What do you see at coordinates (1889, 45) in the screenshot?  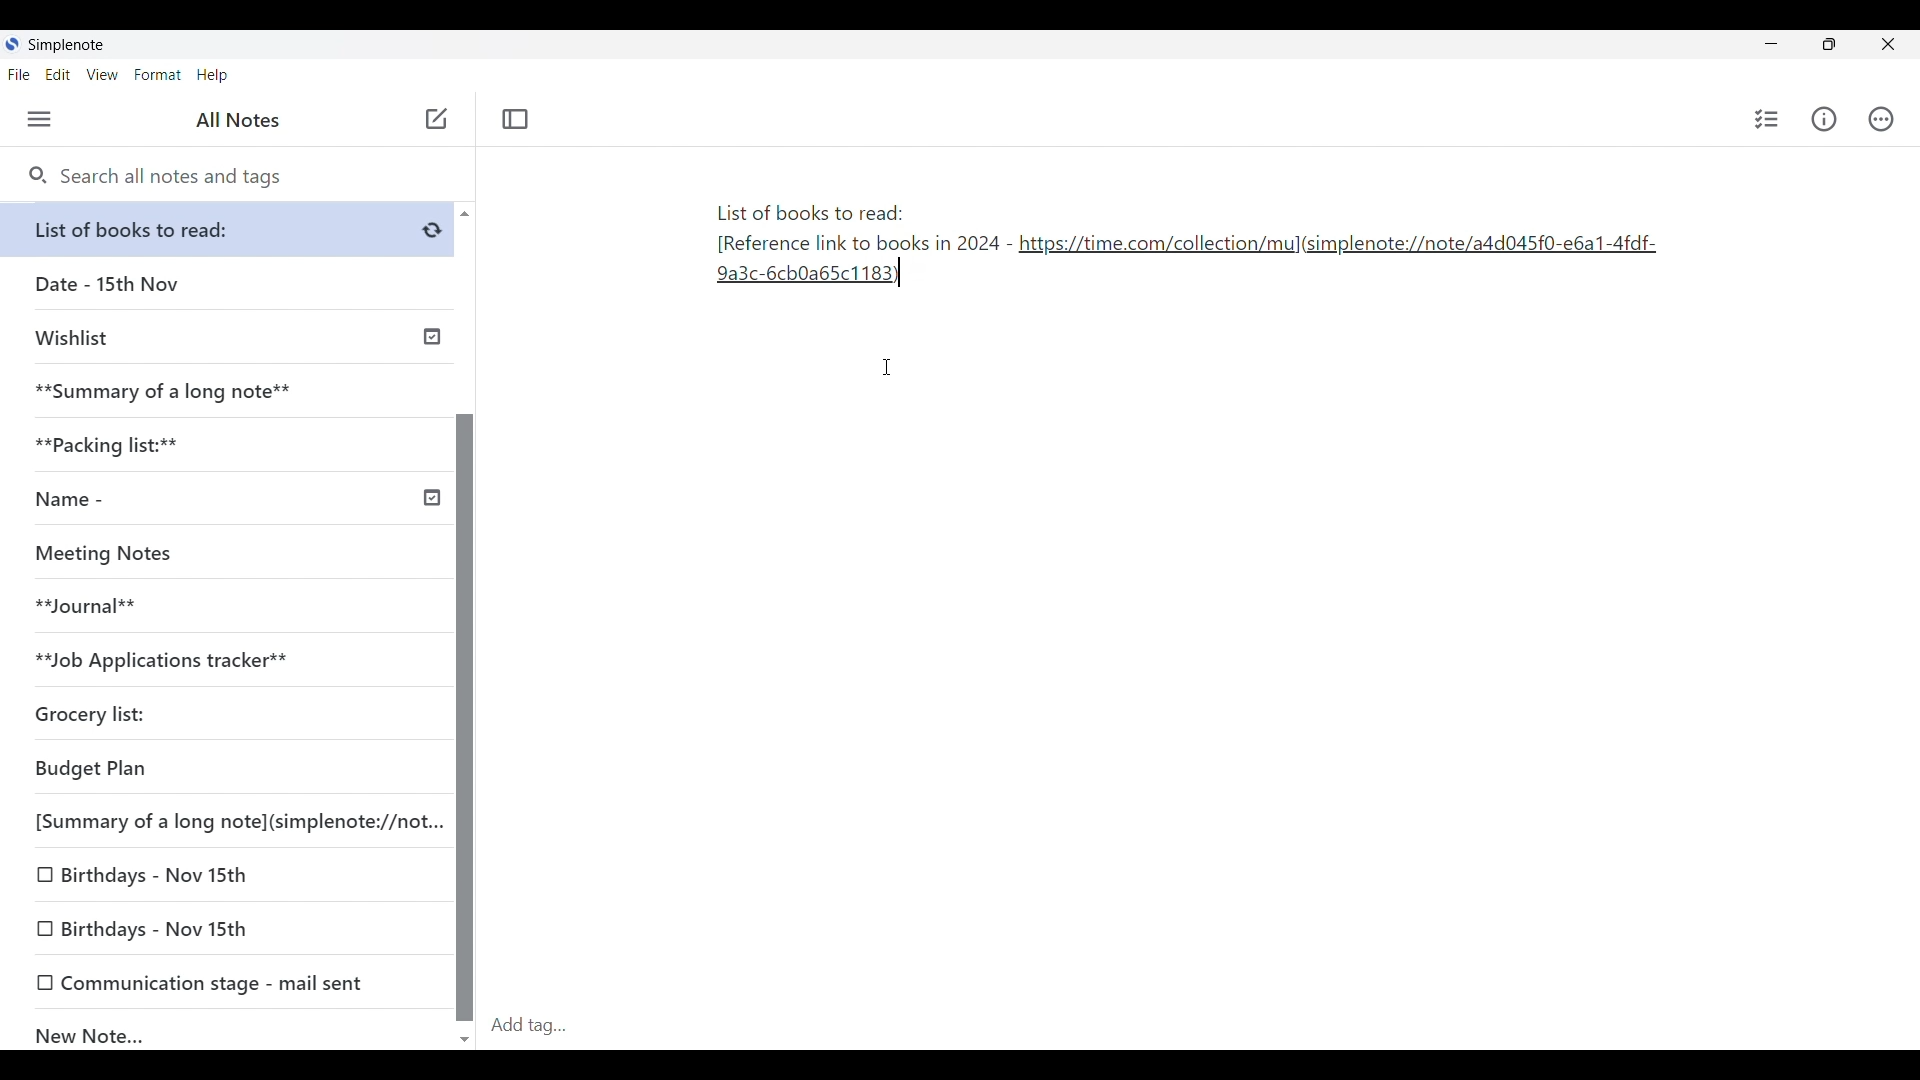 I see `Close` at bounding box center [1889, 45].